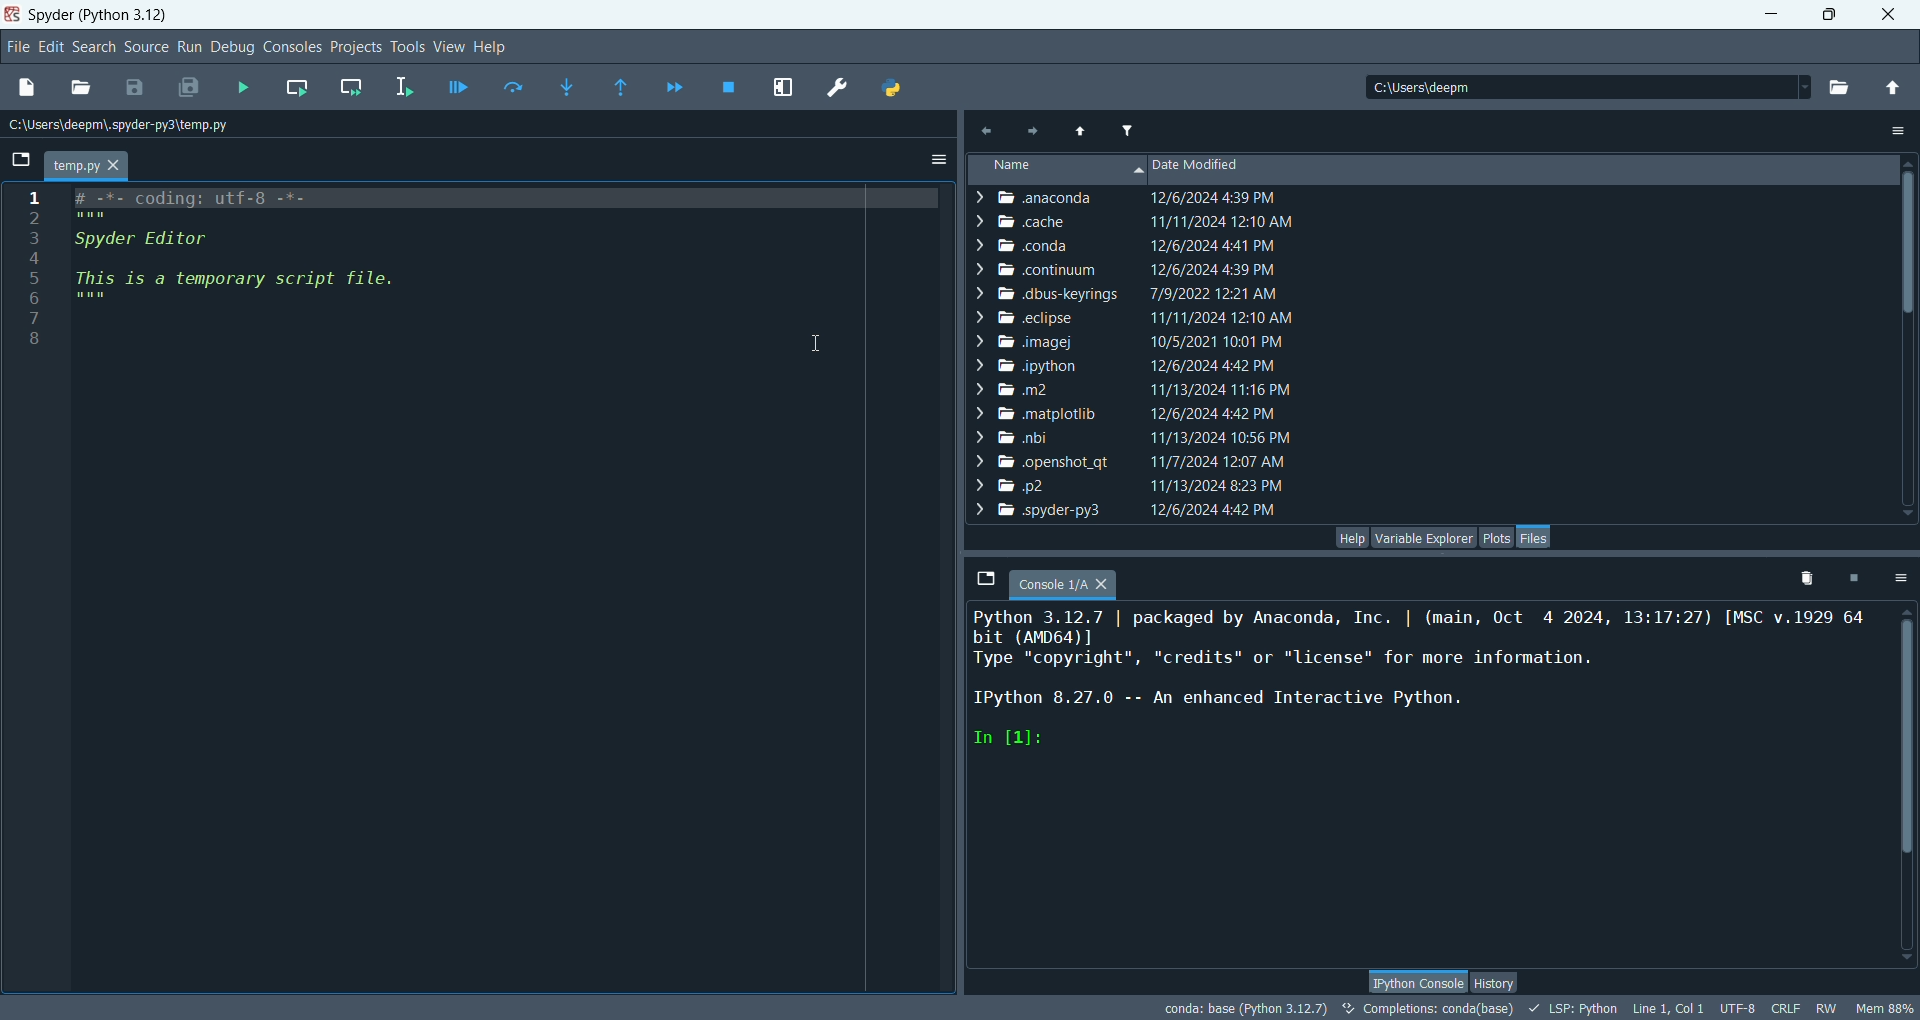  Describe the element at coordinates (1826, 1008) in the screenshot. I see `RW` at that location.